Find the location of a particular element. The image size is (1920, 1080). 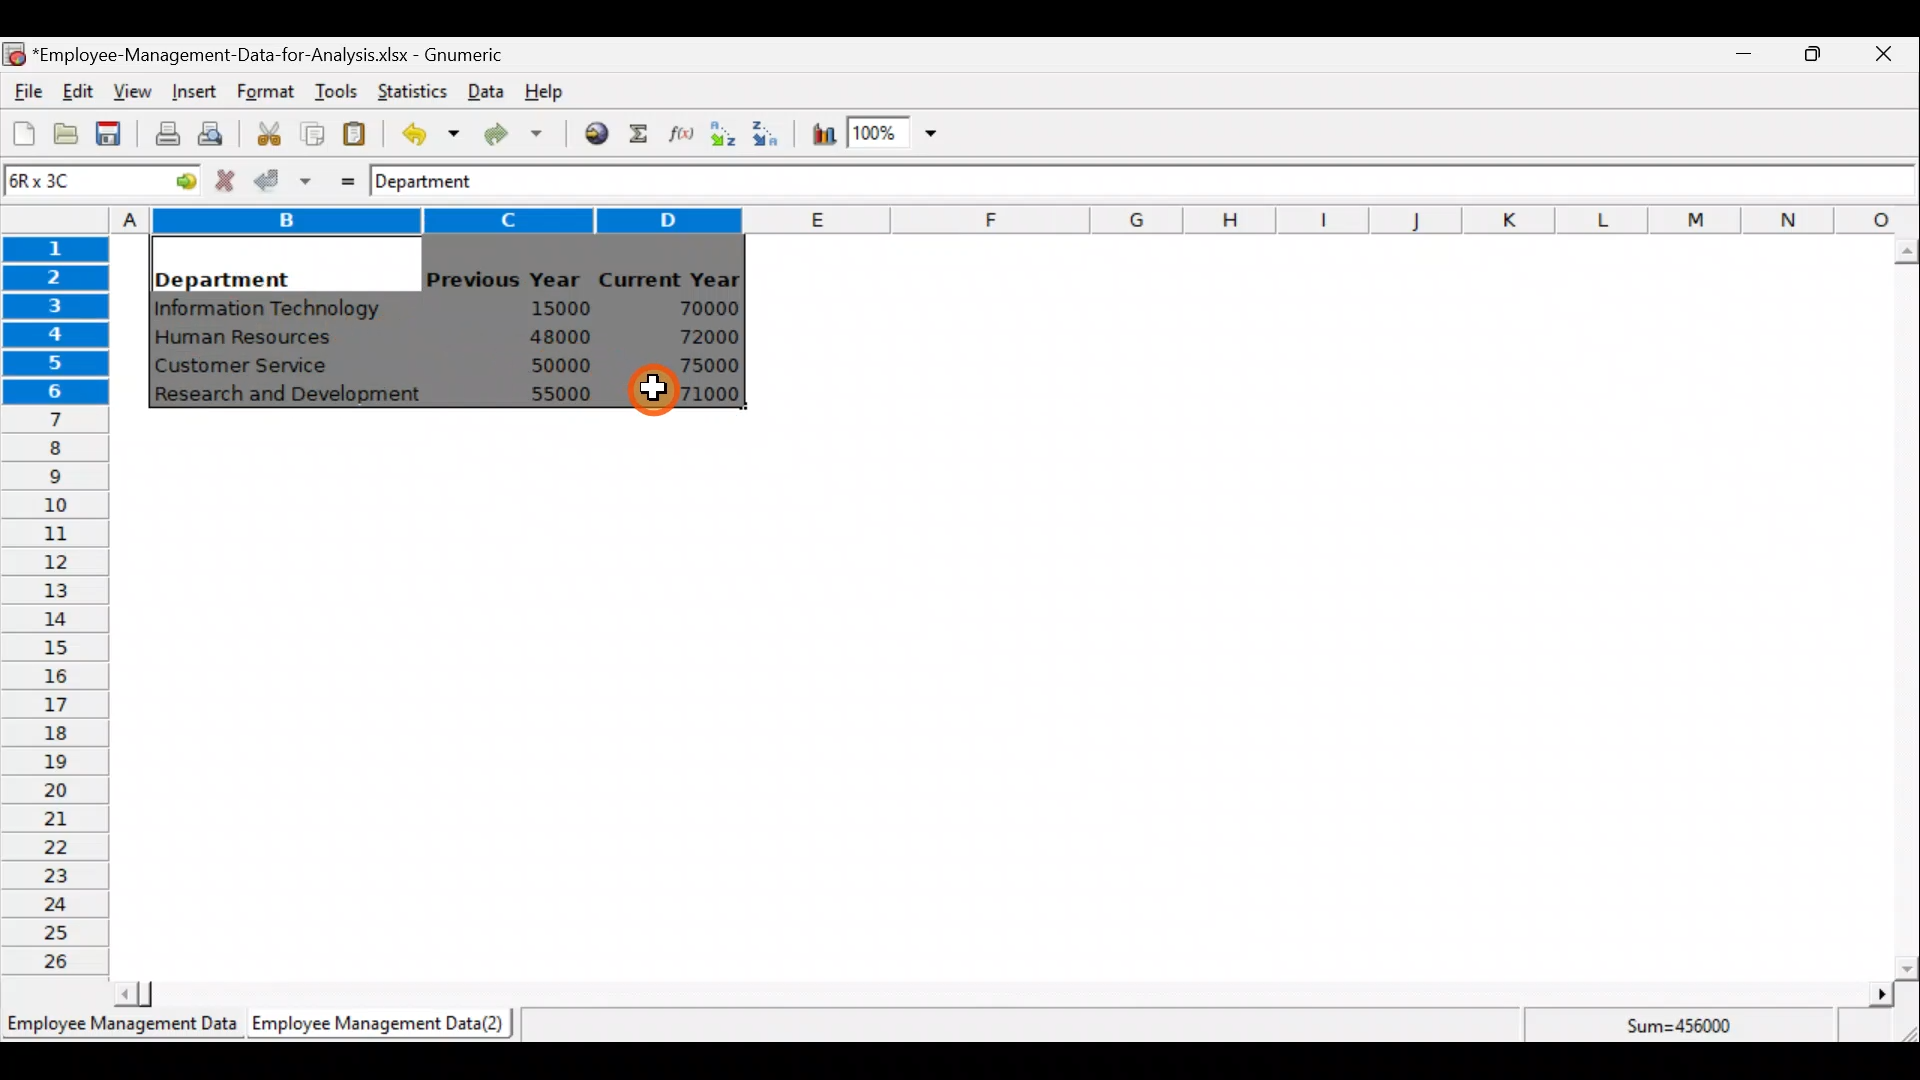

Human Resources is located at coordinates (253, 339).